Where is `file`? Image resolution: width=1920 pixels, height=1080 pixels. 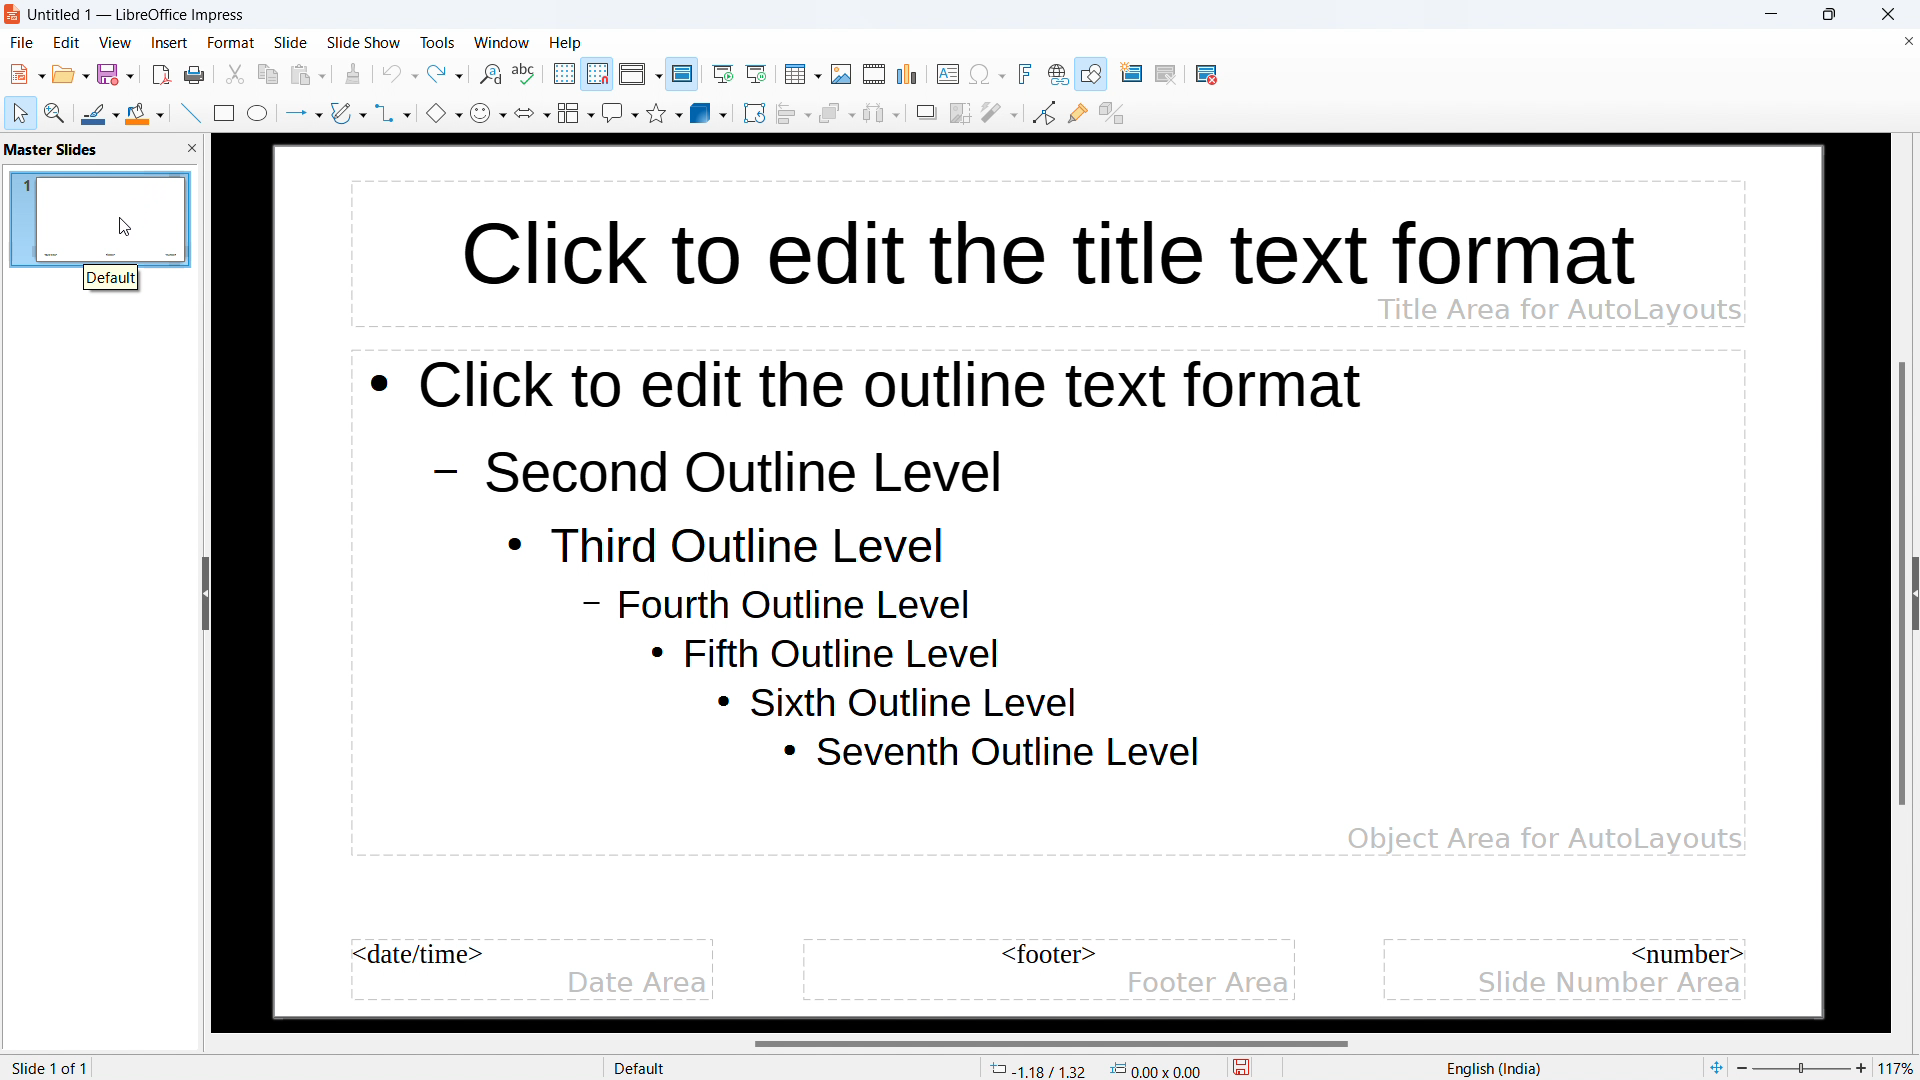 file is located at coordinates (22, 43).